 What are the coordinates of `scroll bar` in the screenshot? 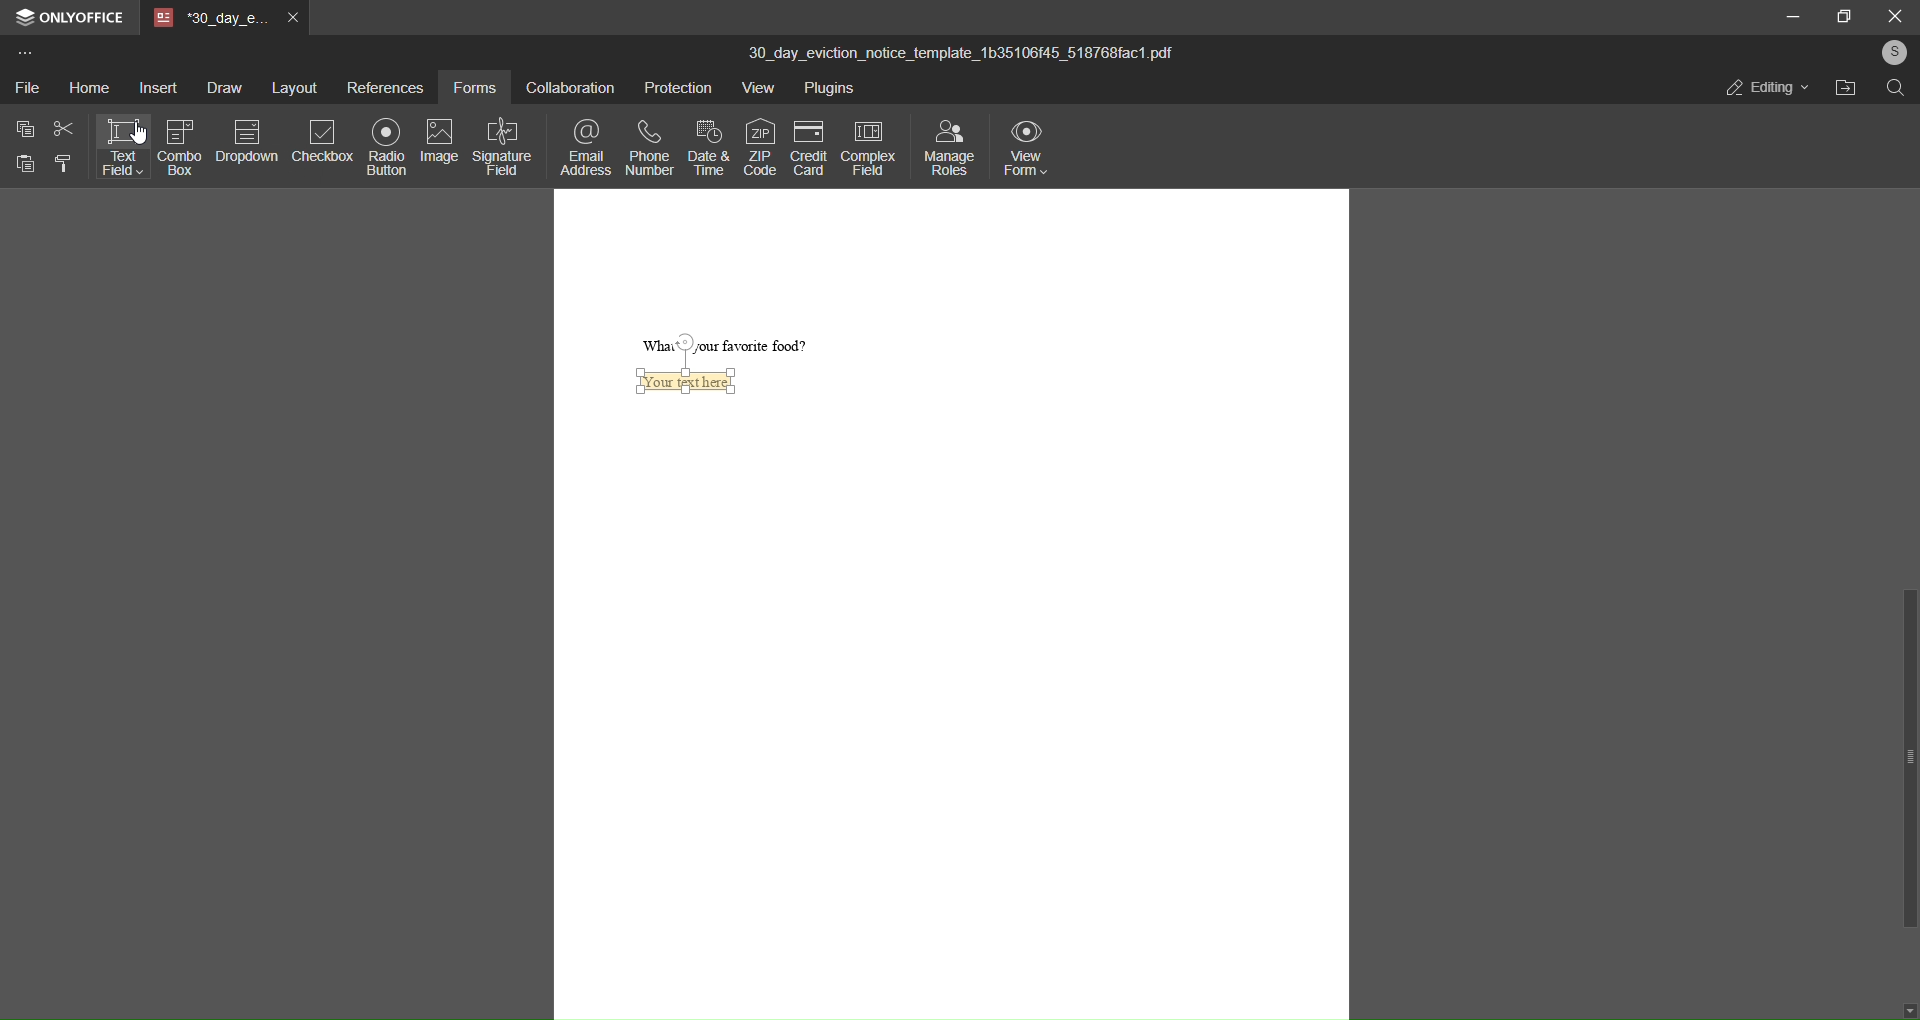 It's located at (1908, 758).